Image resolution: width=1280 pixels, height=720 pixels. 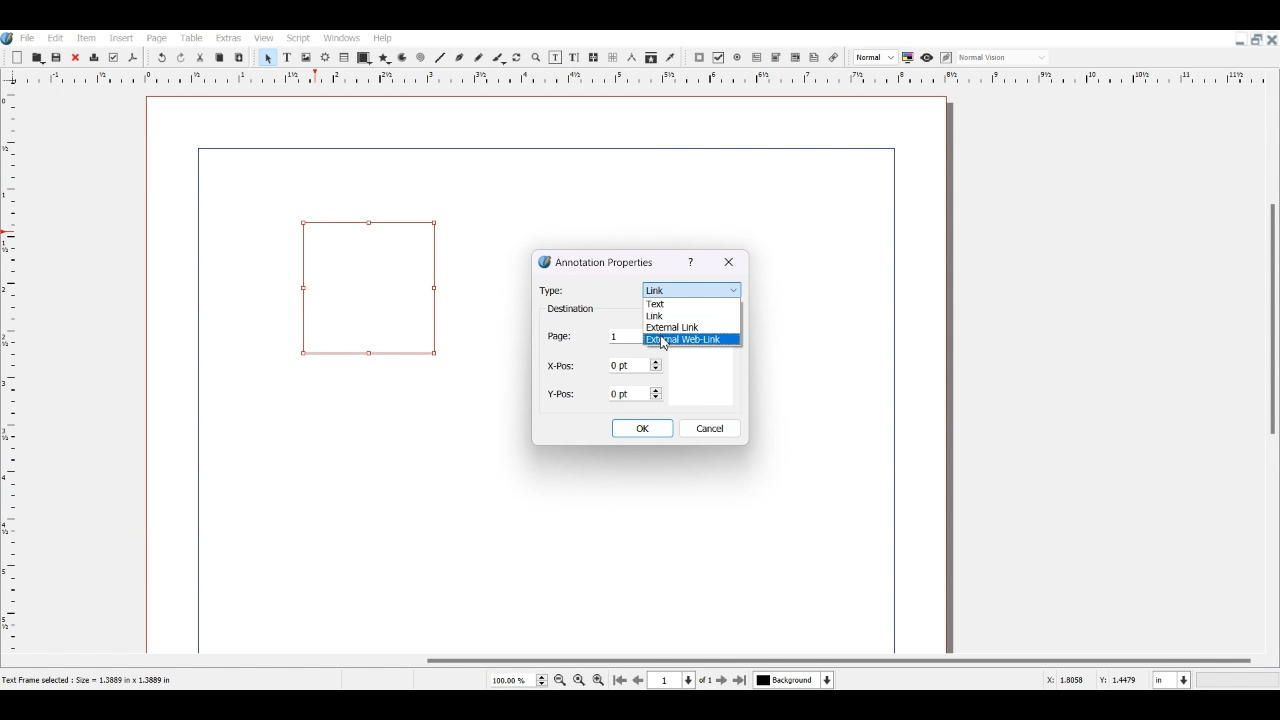 I want to click on PDF Radio Button , so click(x=739, y=58).